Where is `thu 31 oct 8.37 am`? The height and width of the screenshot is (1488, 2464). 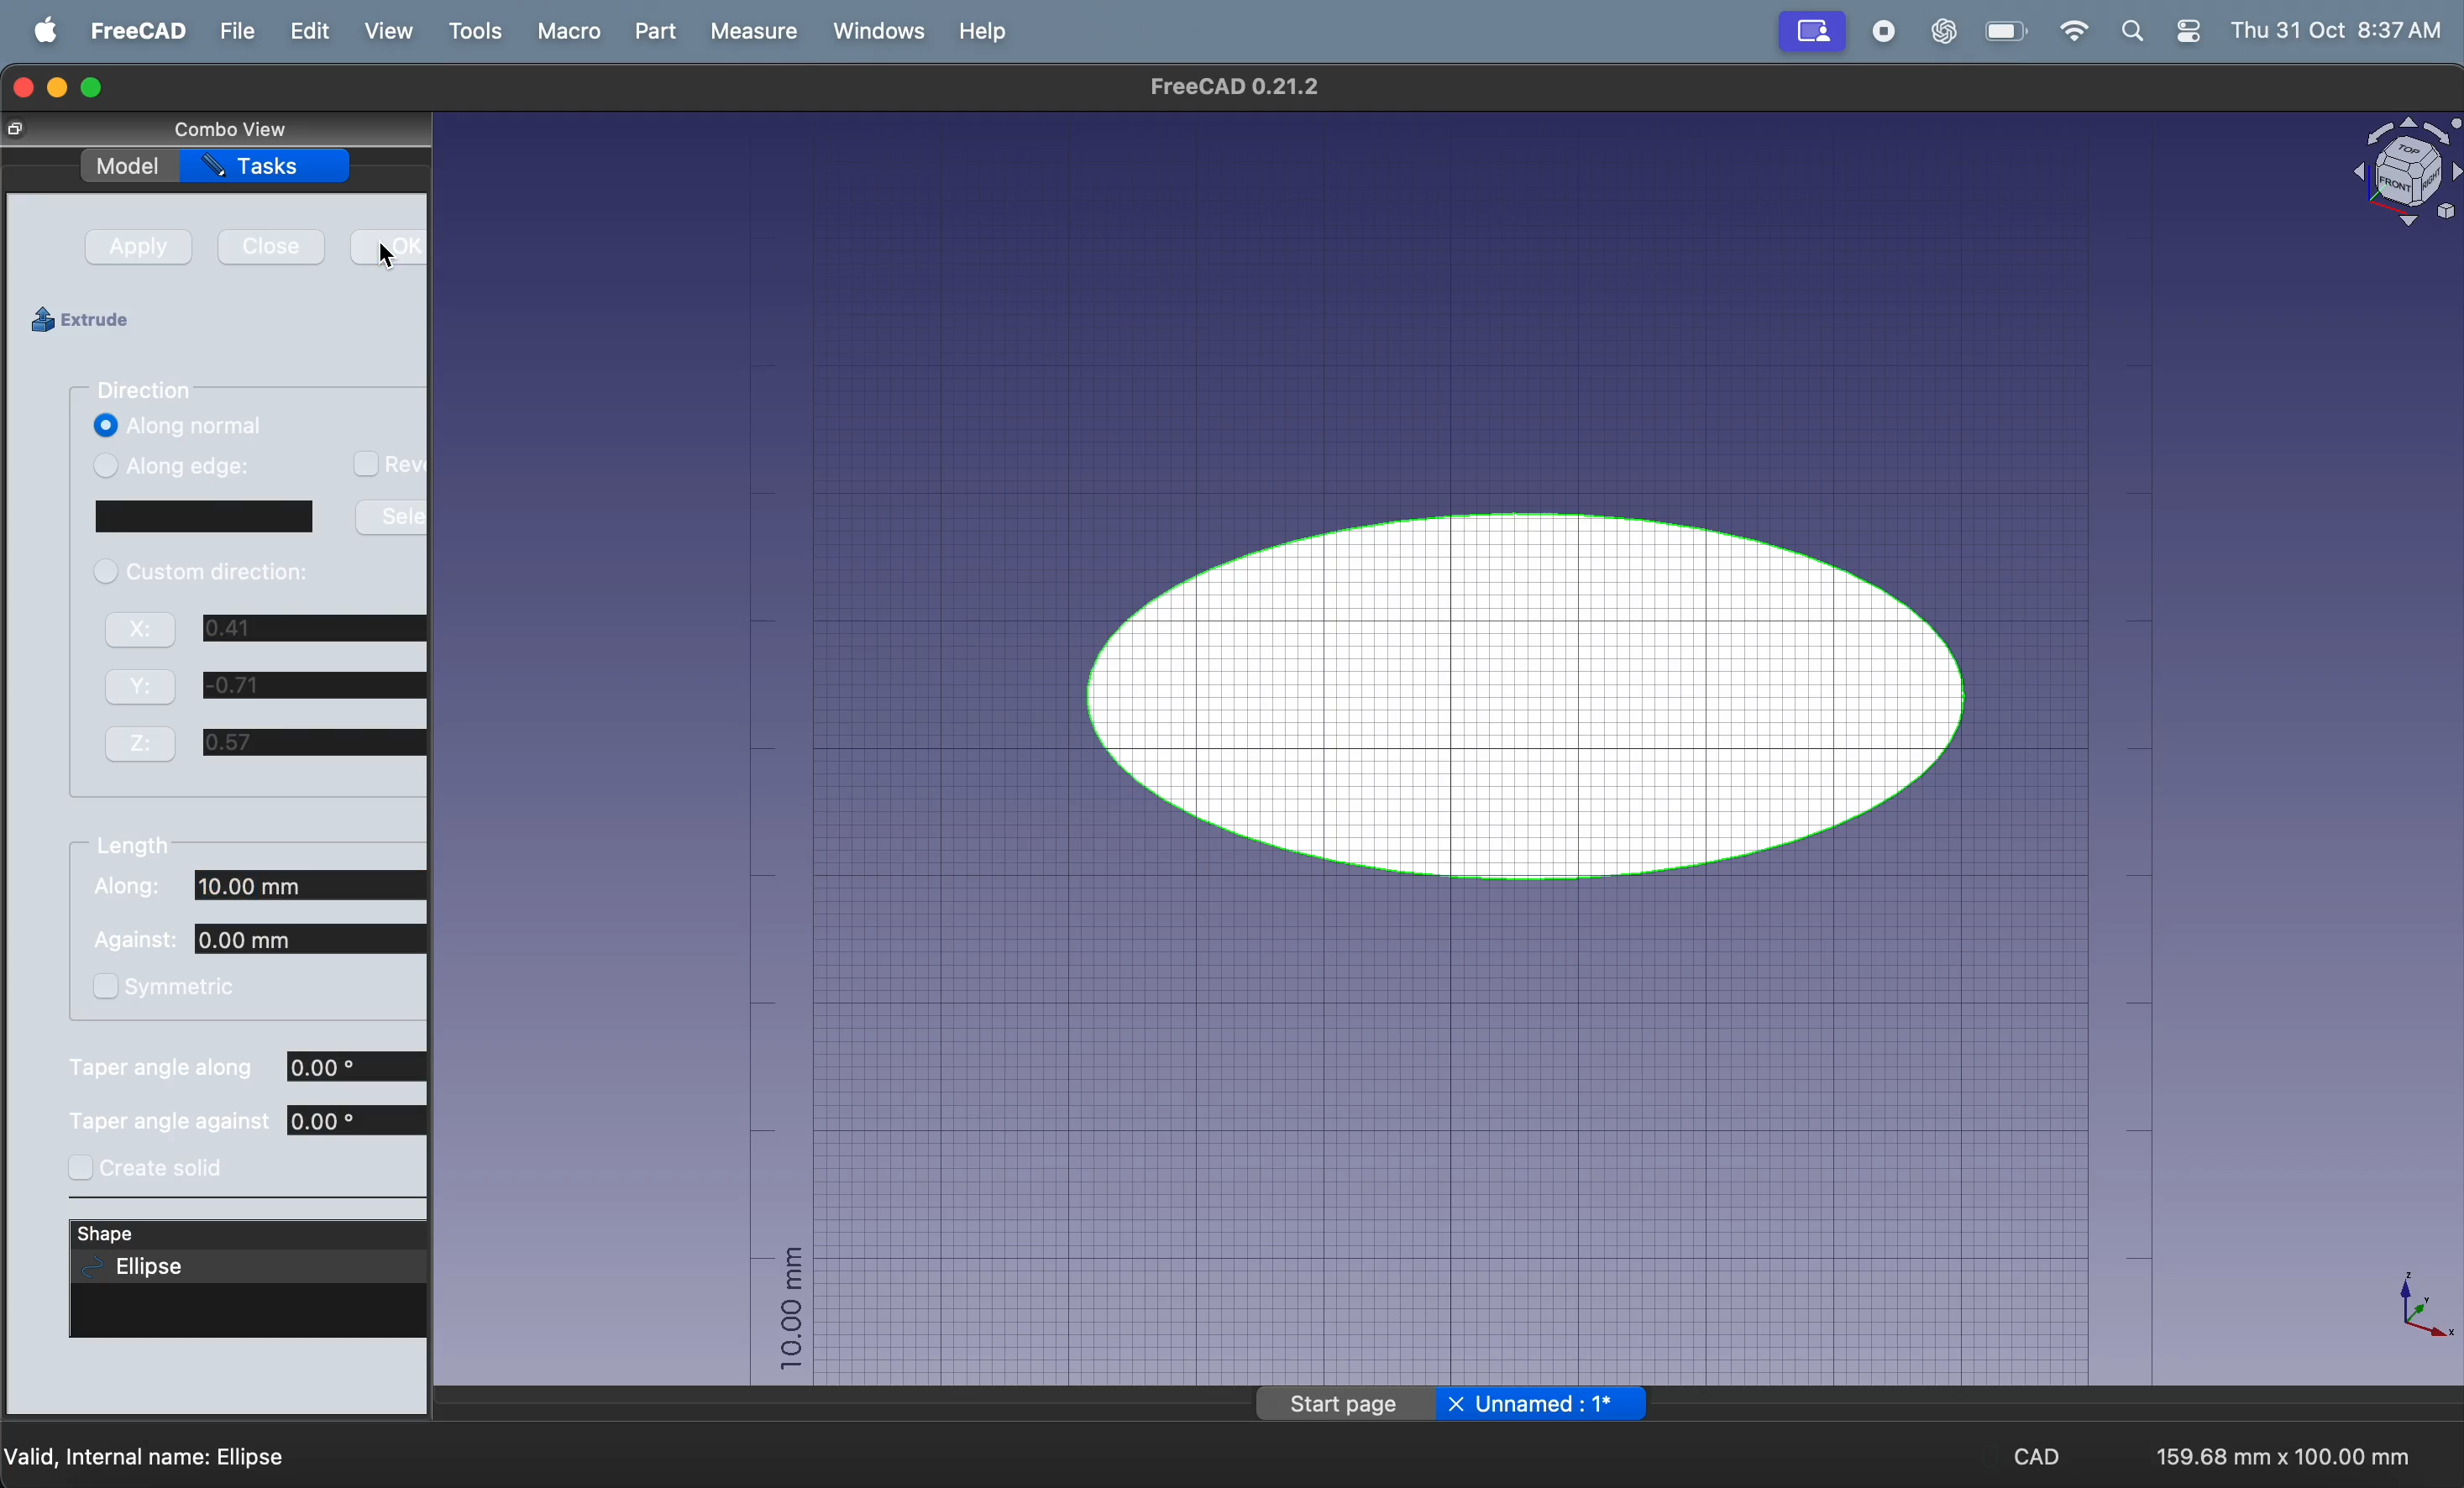
thu 31 oct 8.37 am is located at coordinates (2340, 29).